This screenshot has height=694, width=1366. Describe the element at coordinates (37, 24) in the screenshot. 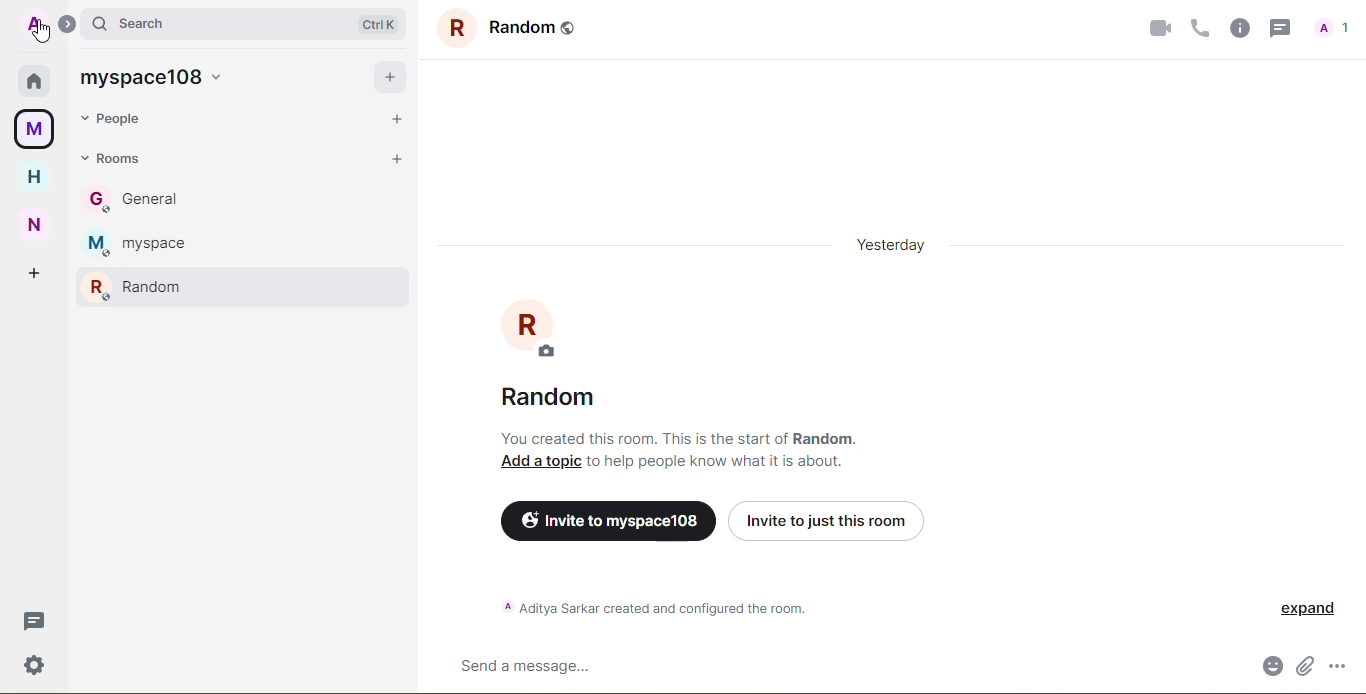

I see `click` at that location.